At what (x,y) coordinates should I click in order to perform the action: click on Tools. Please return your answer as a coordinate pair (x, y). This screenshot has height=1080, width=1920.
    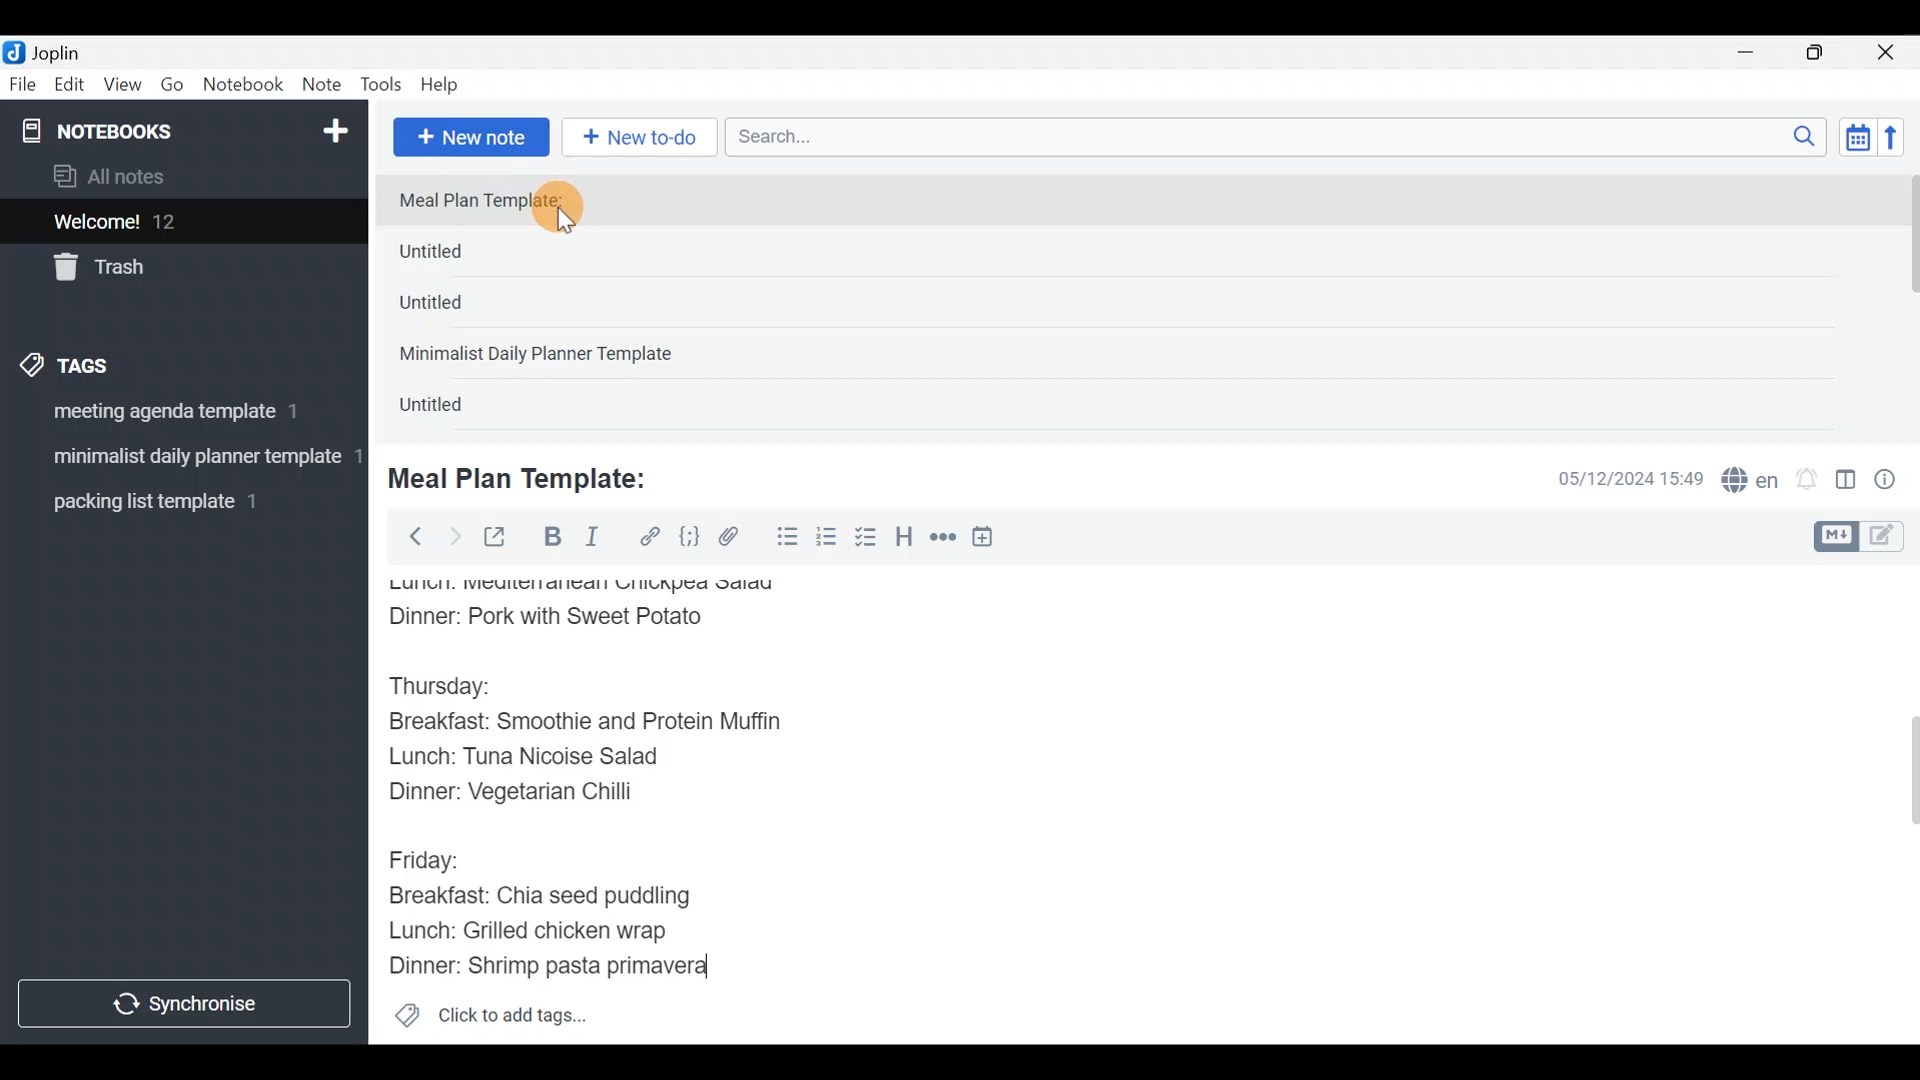
    Looking at the image, I should click on (382, 86).